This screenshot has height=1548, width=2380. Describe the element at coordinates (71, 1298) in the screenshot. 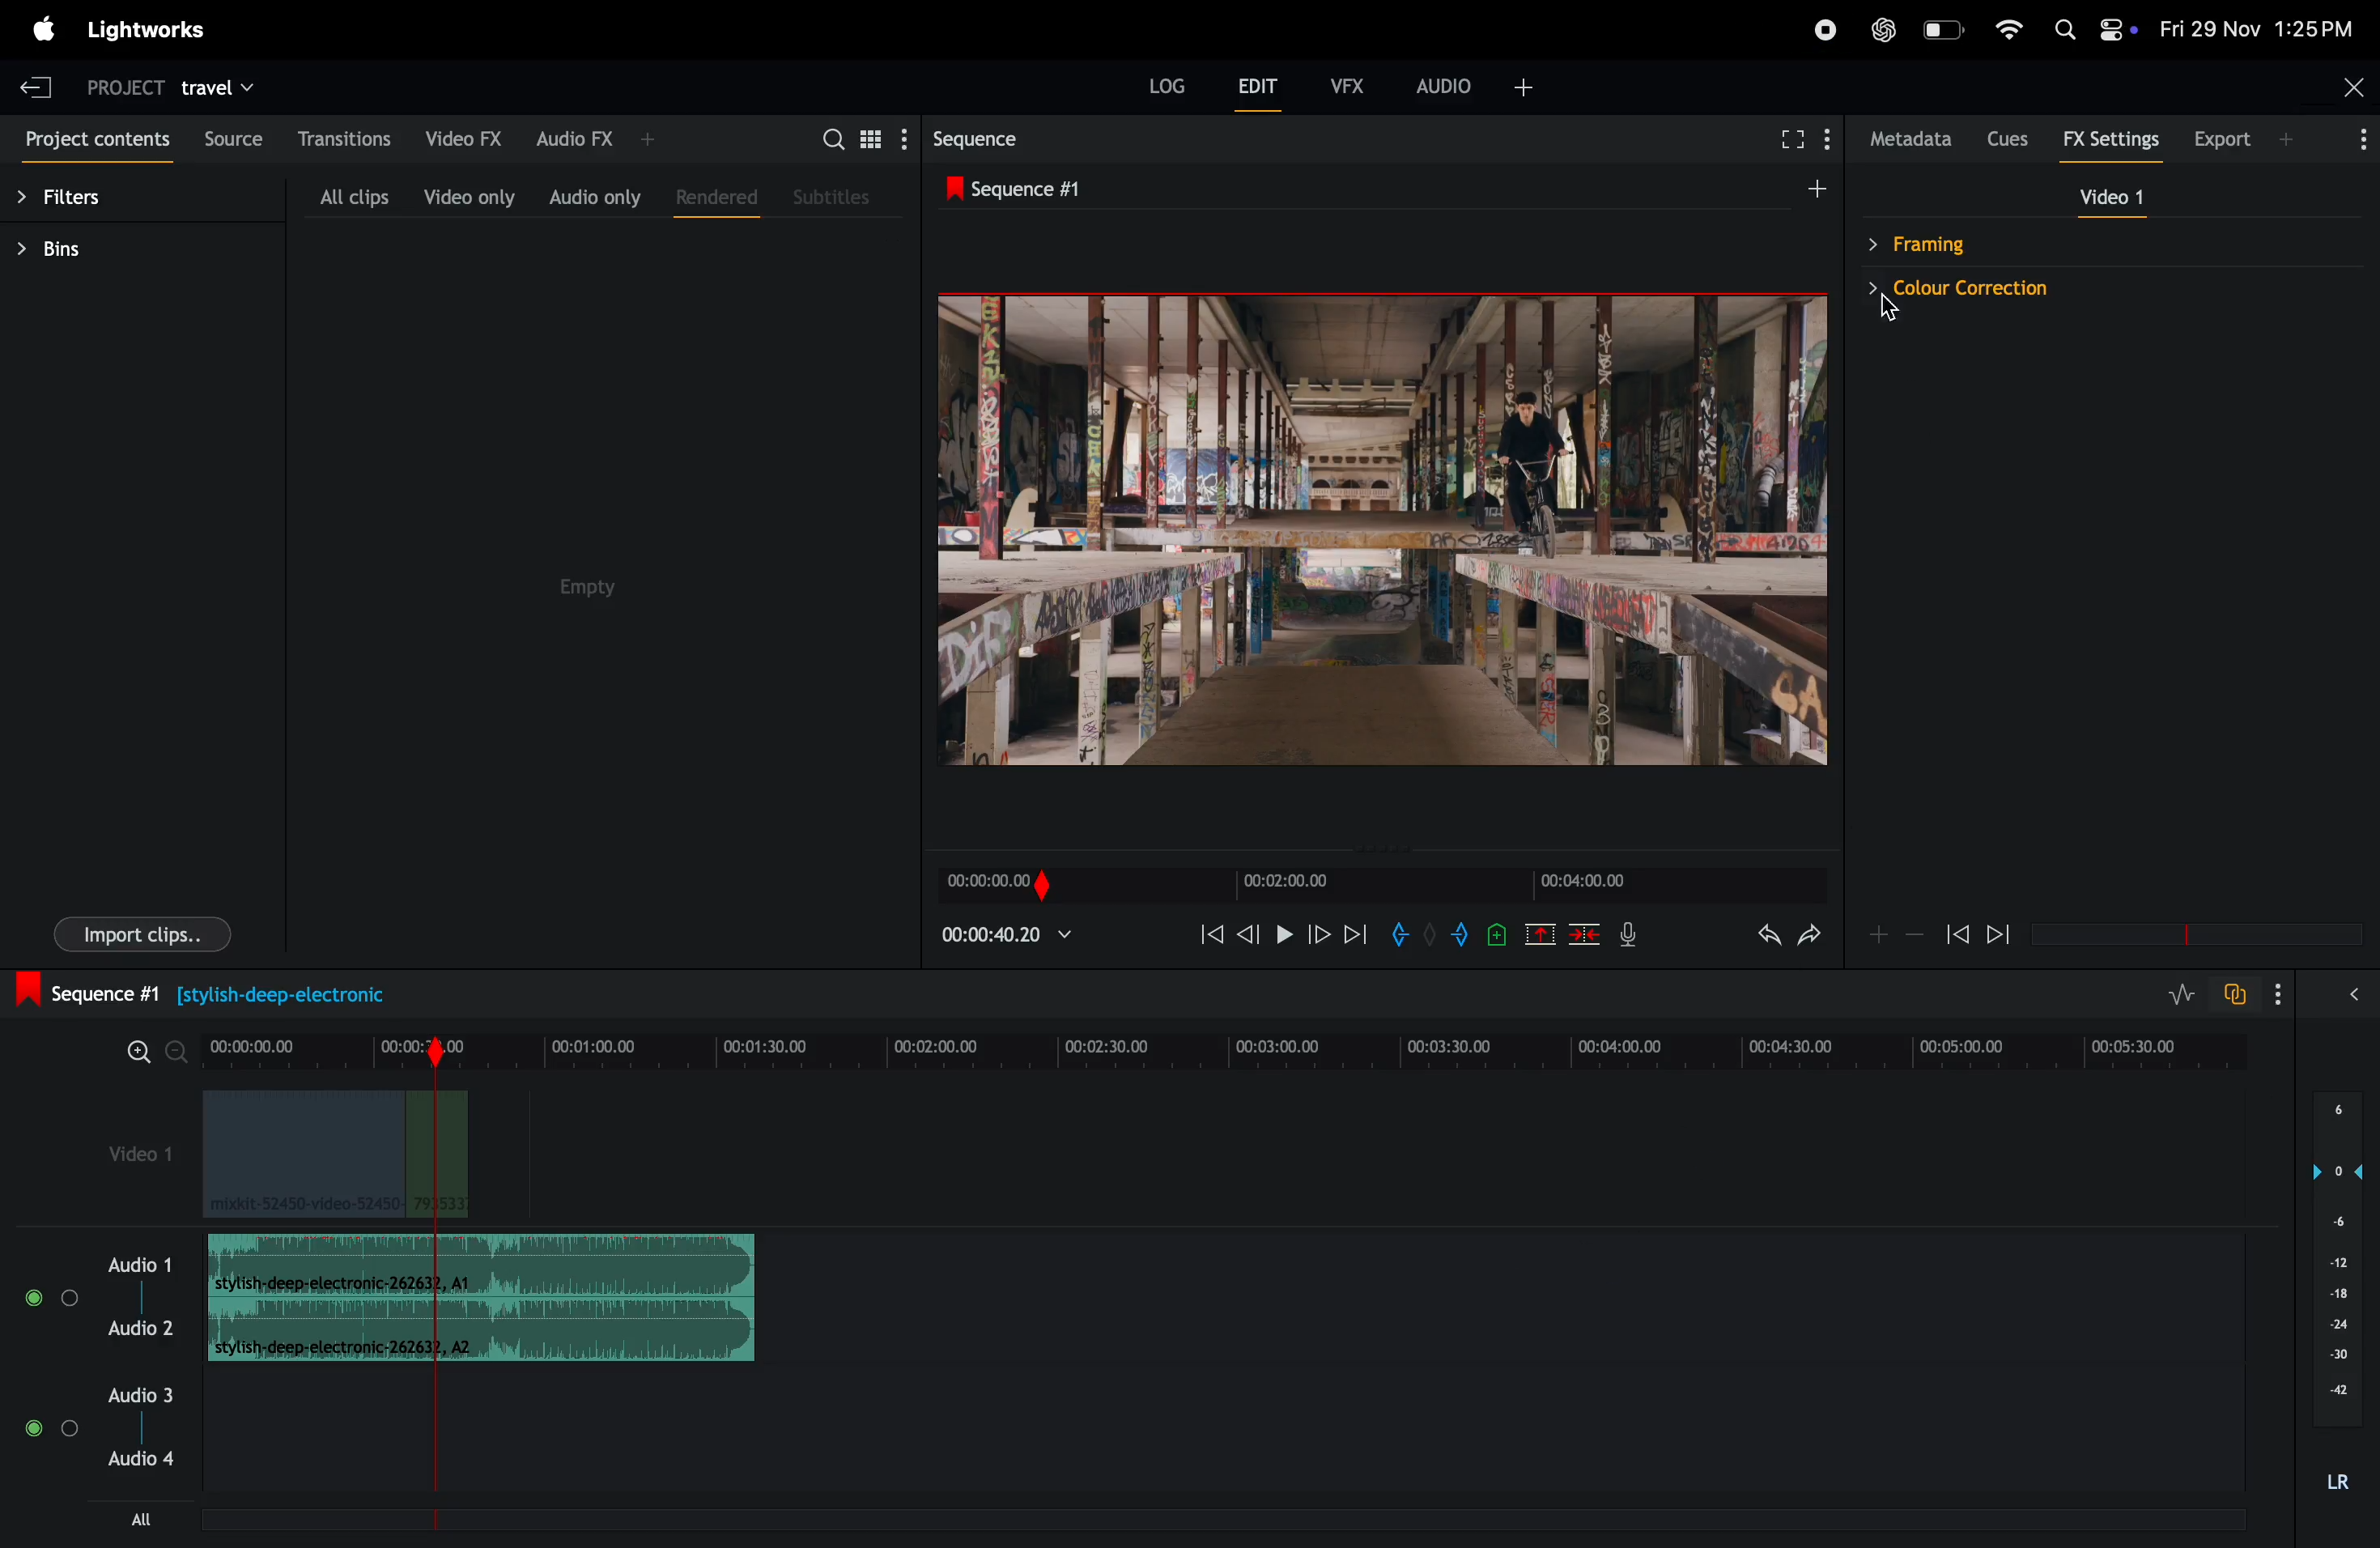

I see `toggle` at that location.